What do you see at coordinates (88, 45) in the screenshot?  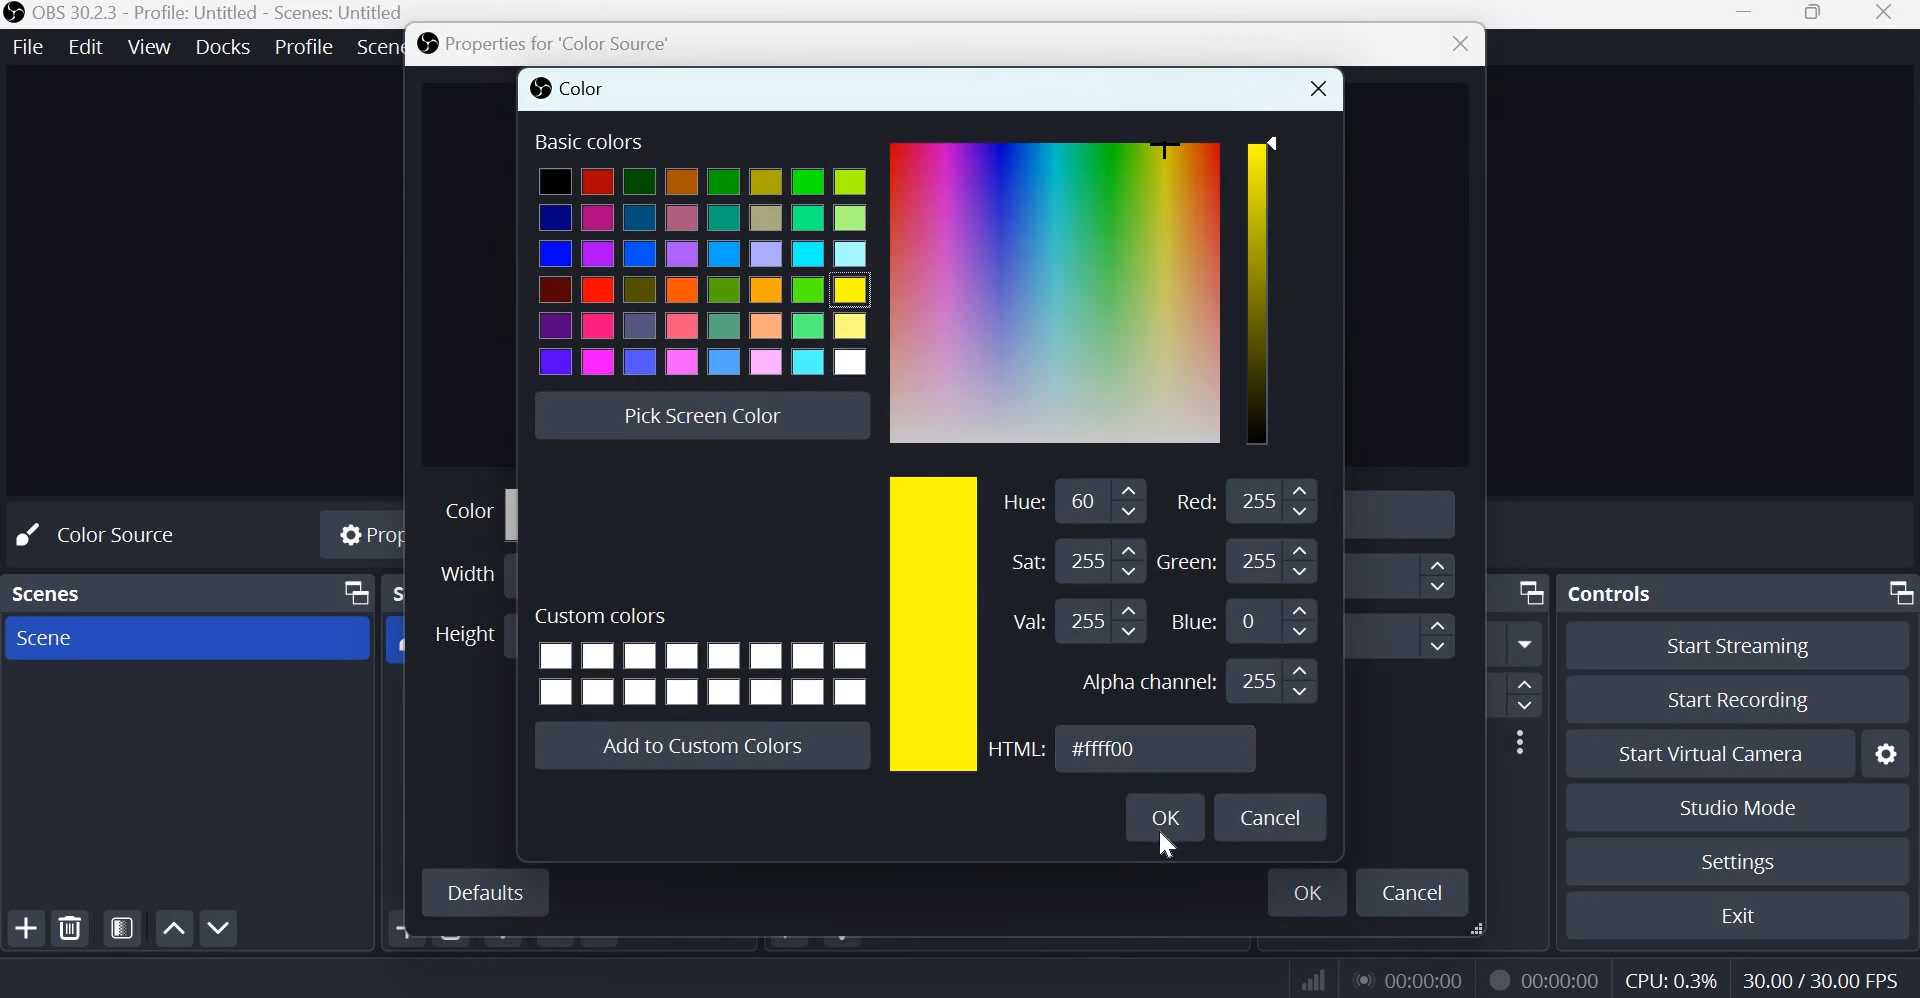 I see `Edit` at bounding box center [88, 45].